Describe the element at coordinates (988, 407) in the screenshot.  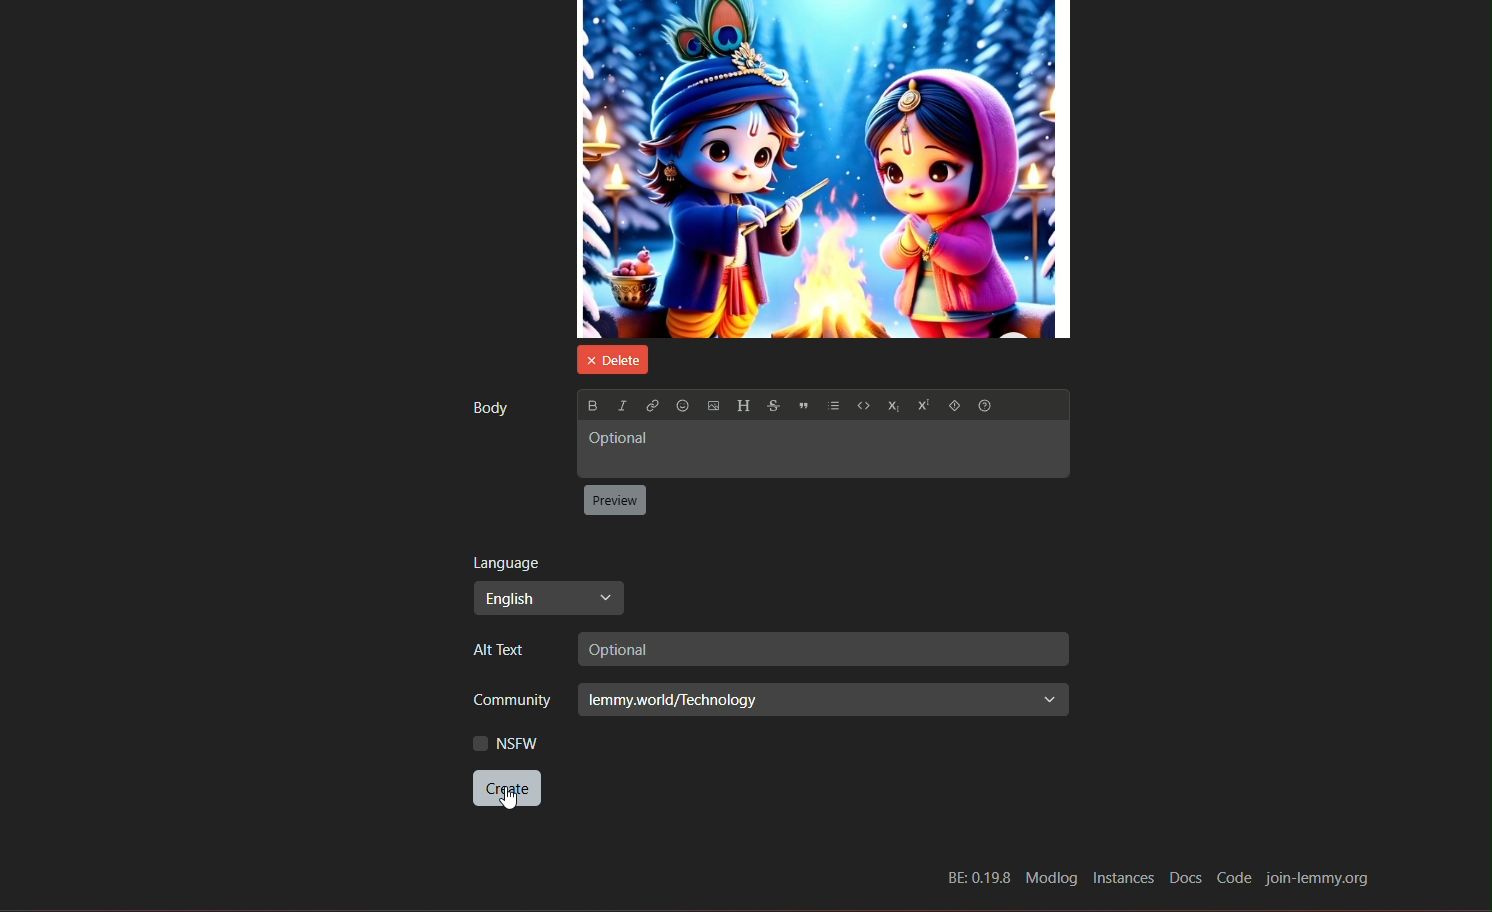
I see `` at that location.